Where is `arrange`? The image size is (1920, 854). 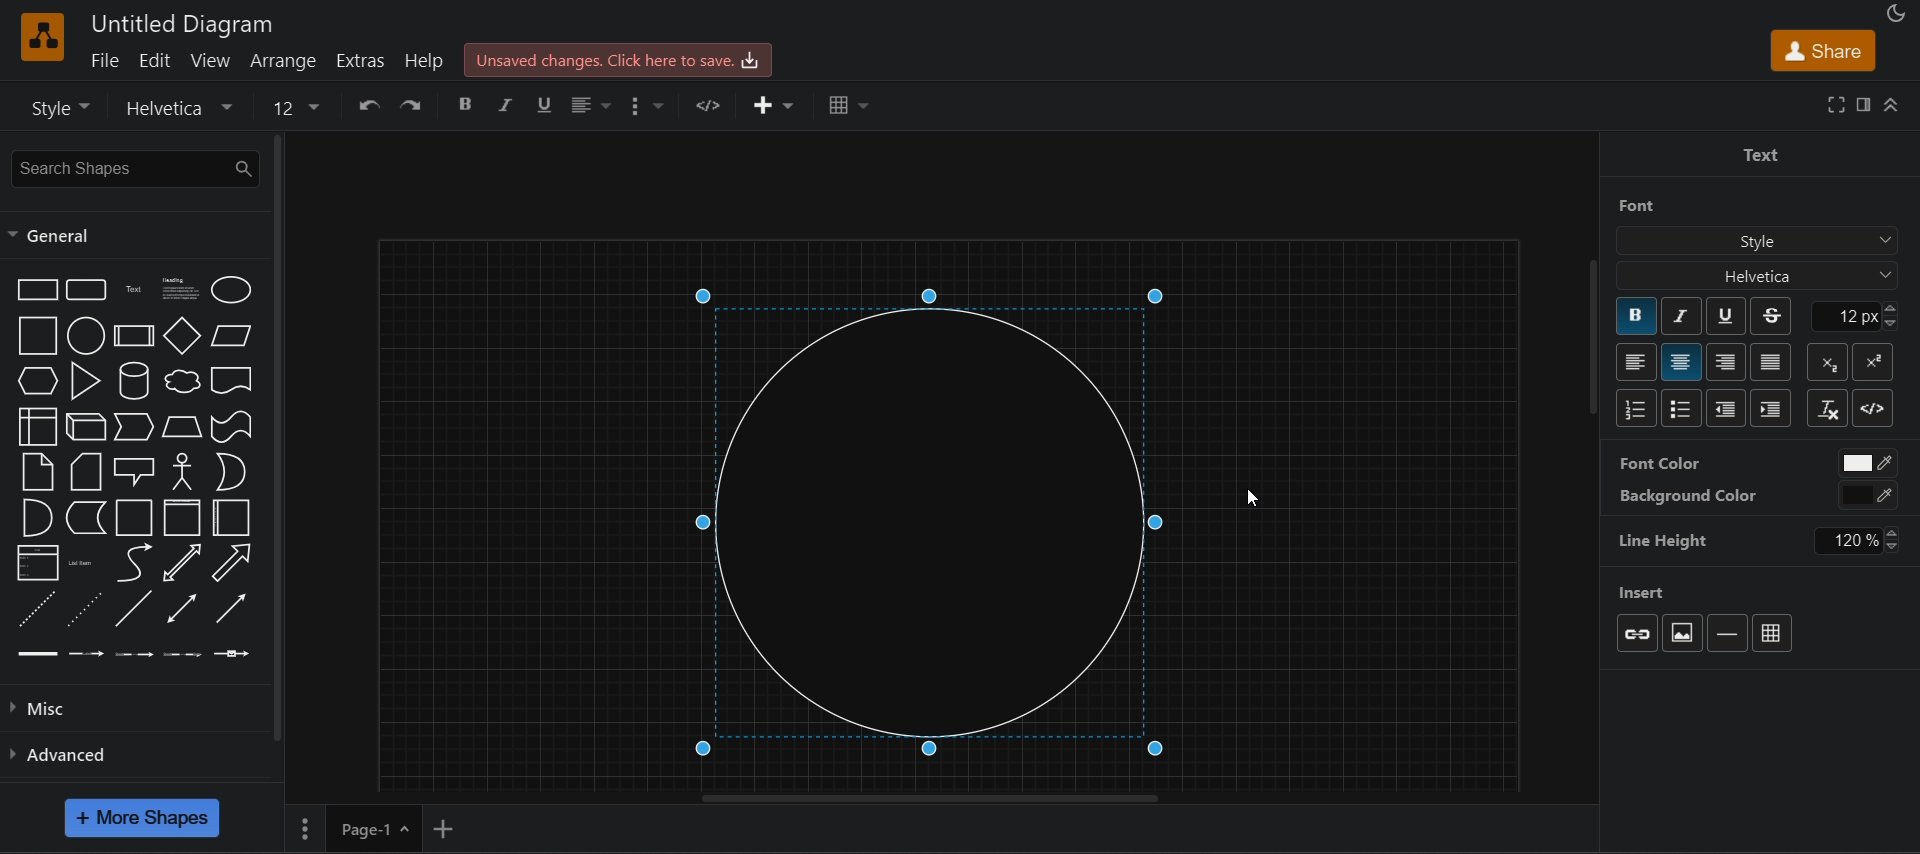
arrange is located at coordinates (283, 61).